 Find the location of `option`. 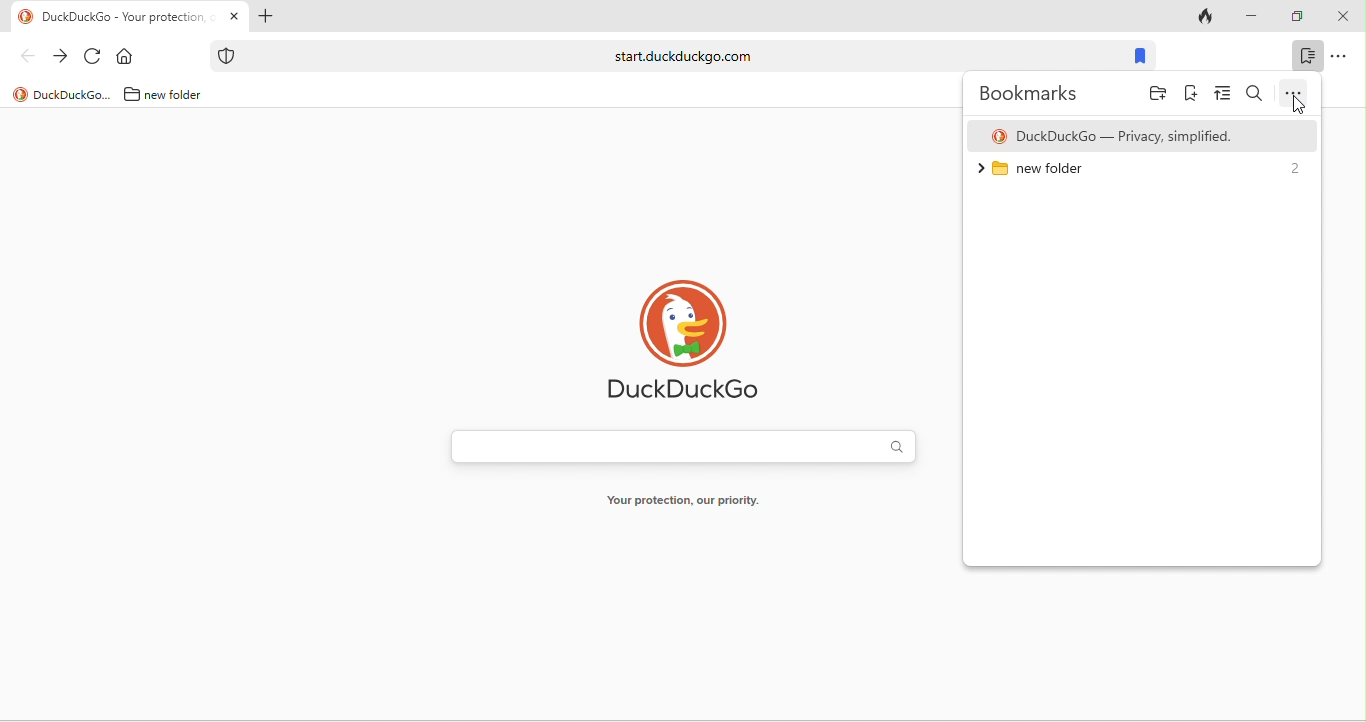

option is located at coordinates (1294, 94).